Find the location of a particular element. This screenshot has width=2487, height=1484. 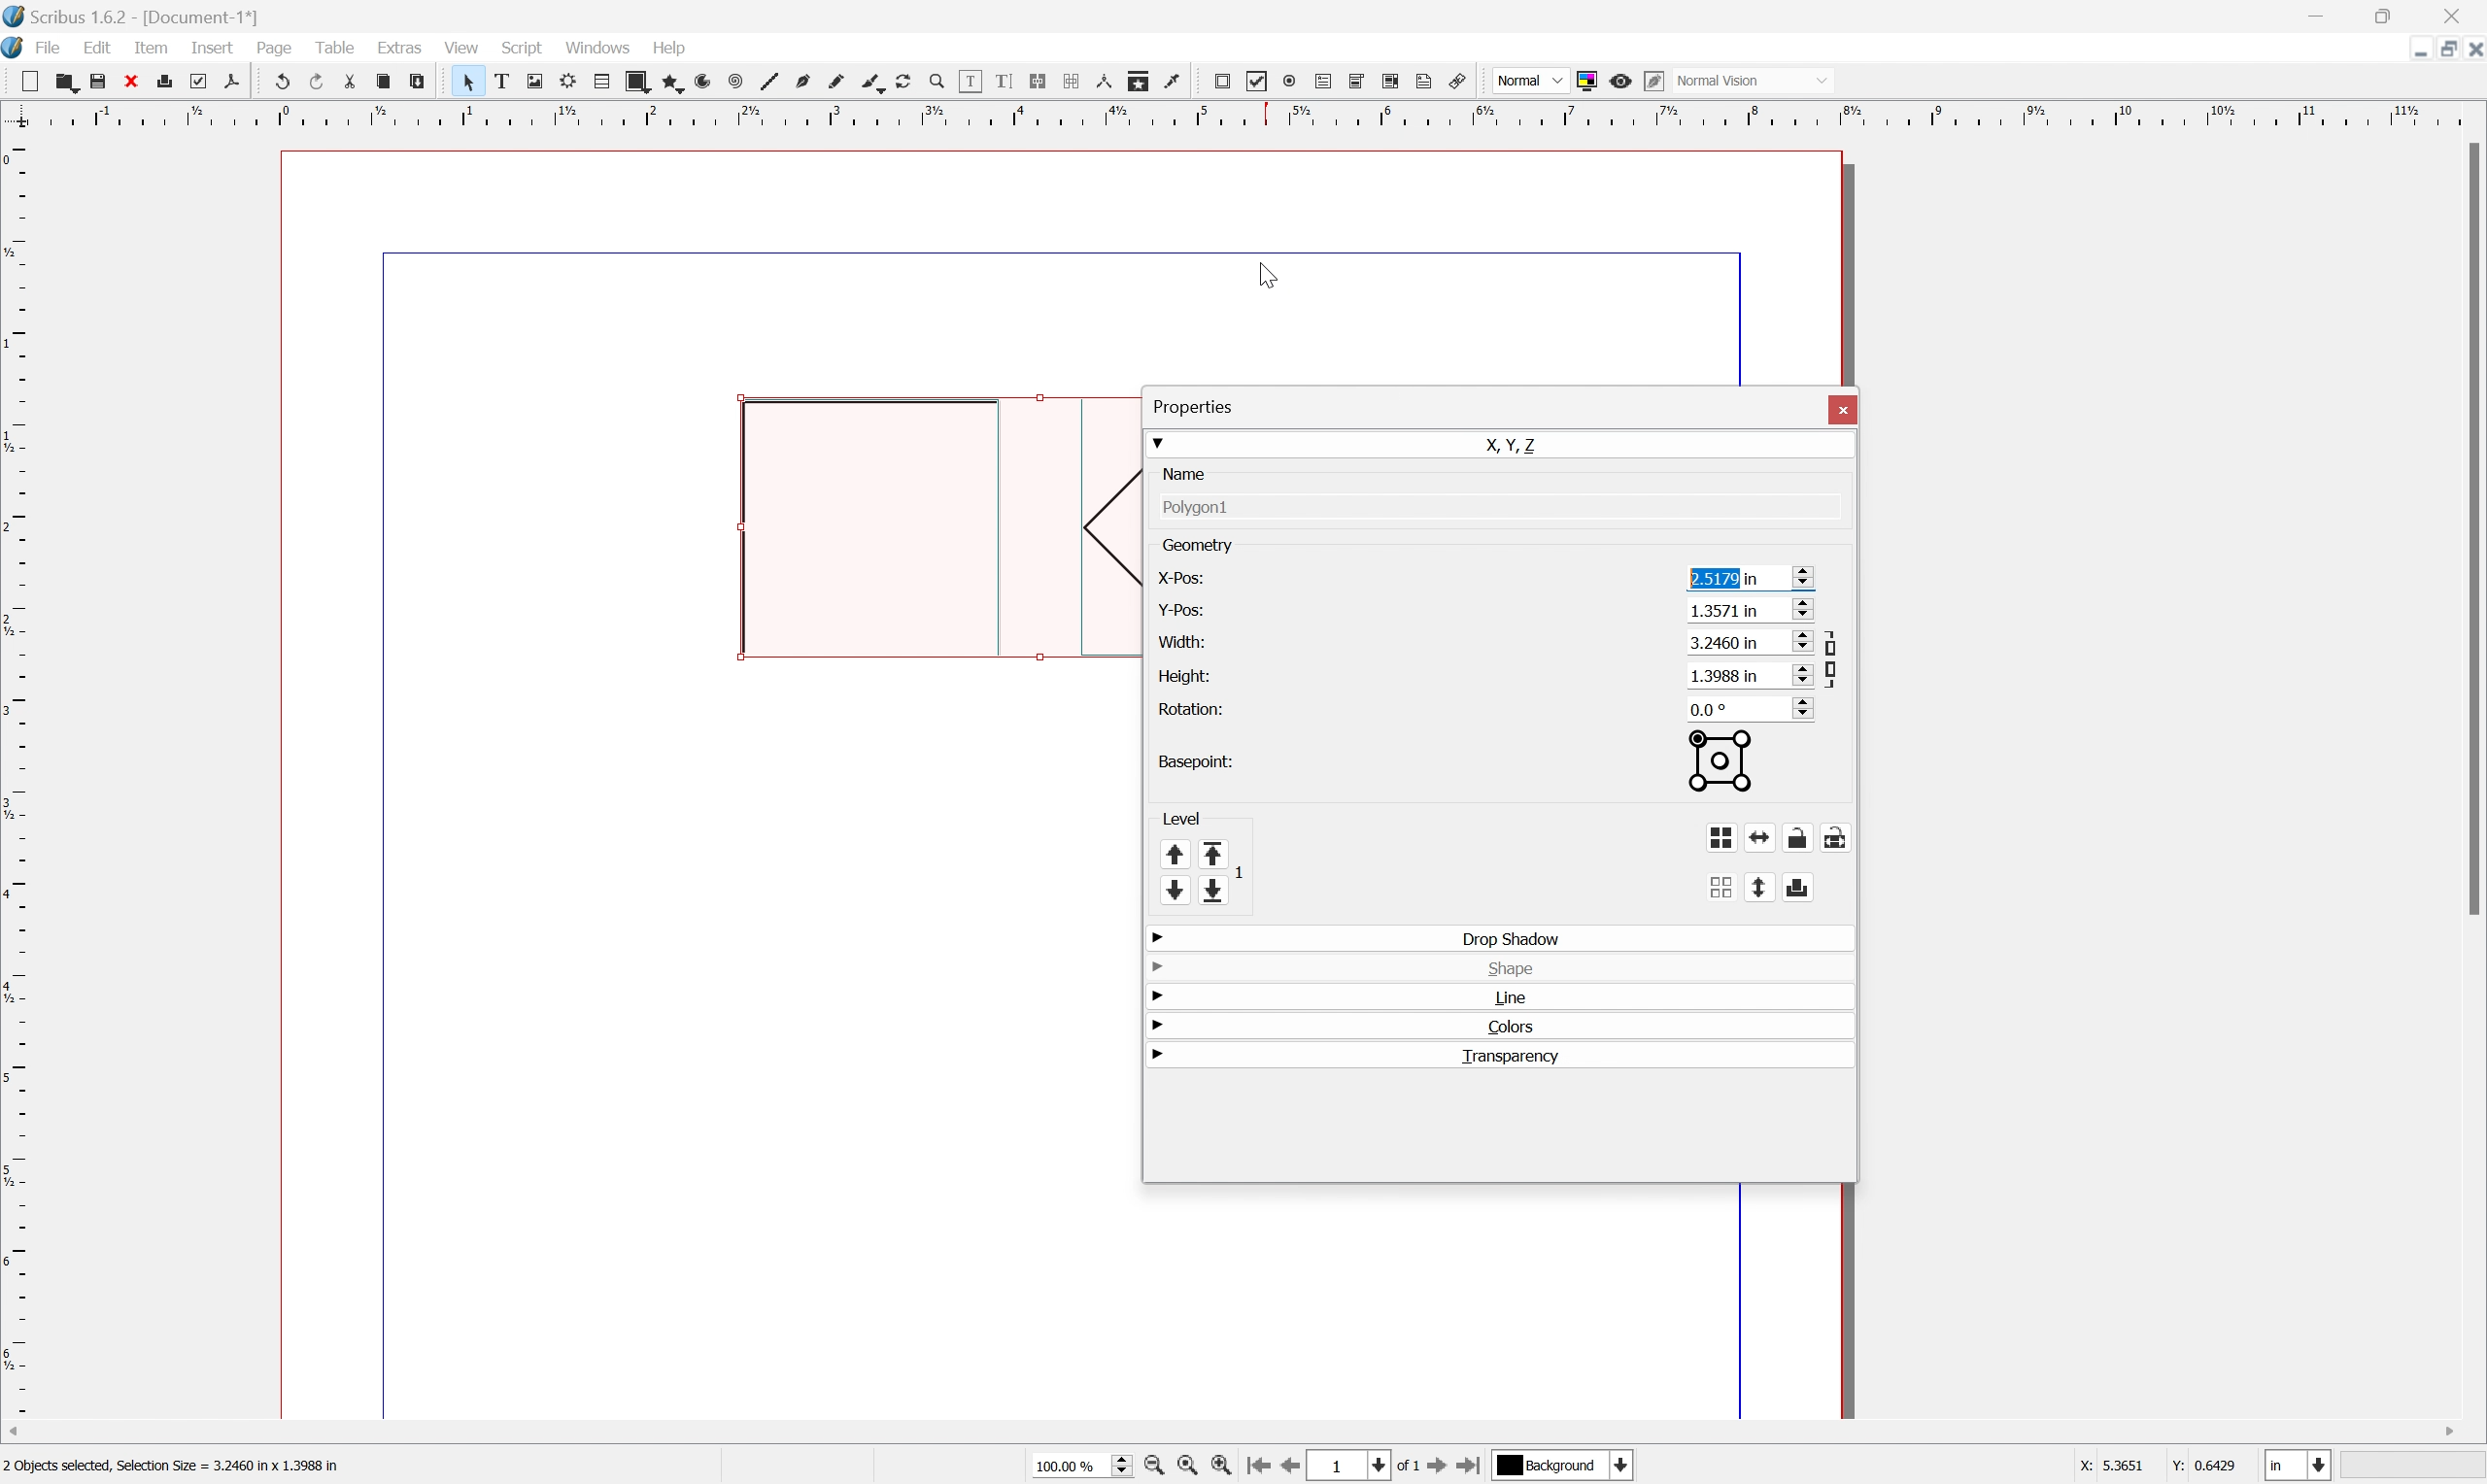

table is located at coordinates (339, 49).